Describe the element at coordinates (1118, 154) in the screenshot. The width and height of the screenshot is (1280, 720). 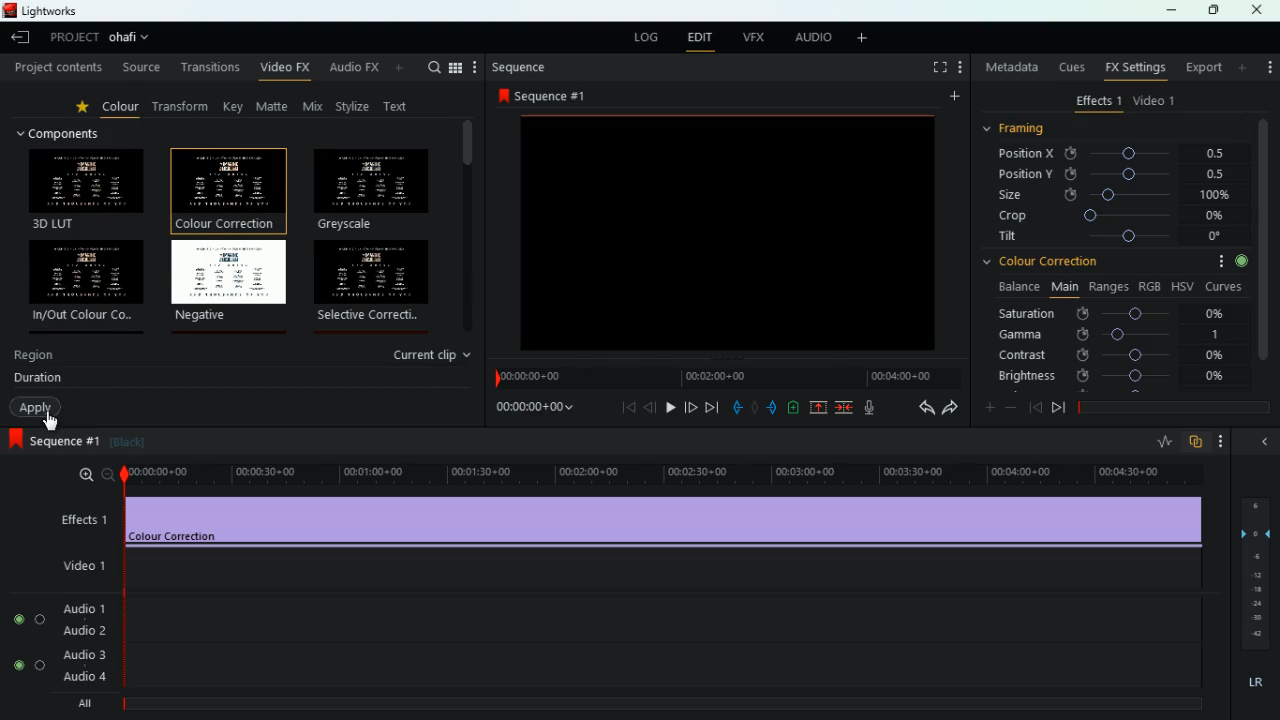
I see `position x` at that location.